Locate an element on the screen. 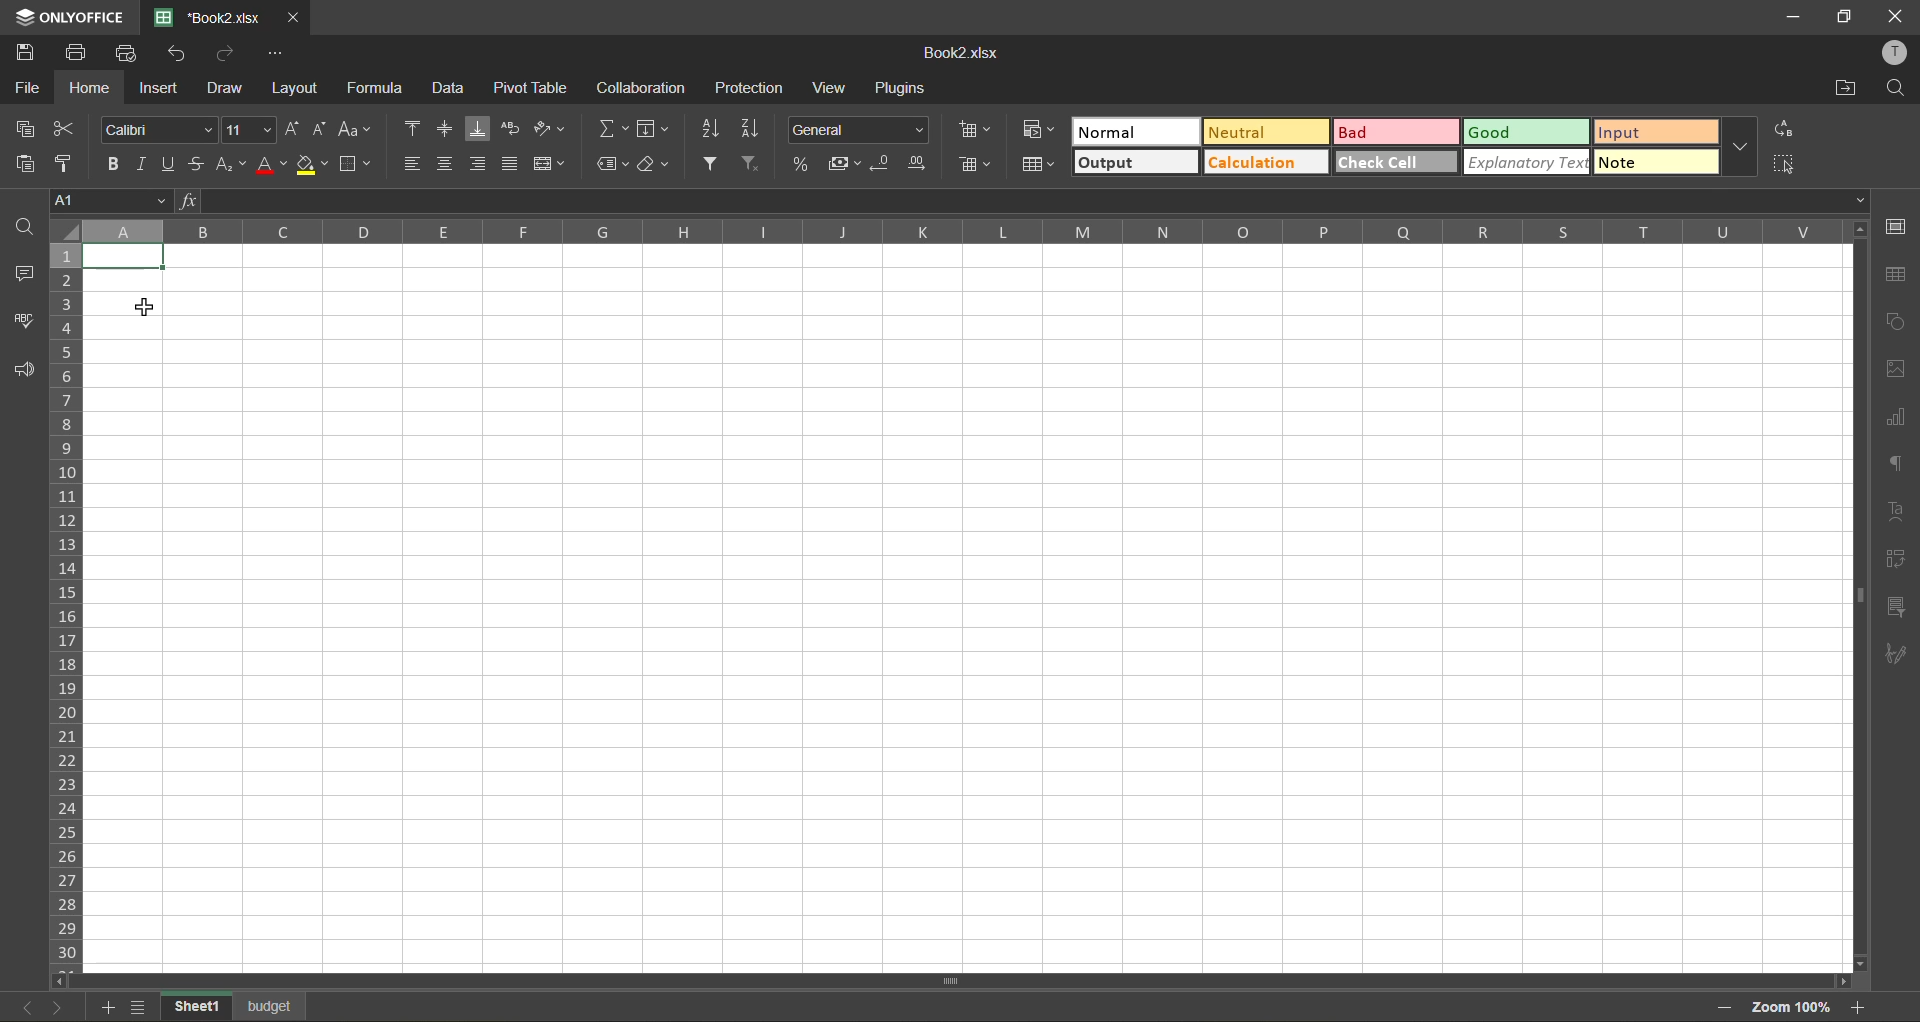 The width and height of the screenshot is (1920, 1022). view is located at coordinates (834, 87).